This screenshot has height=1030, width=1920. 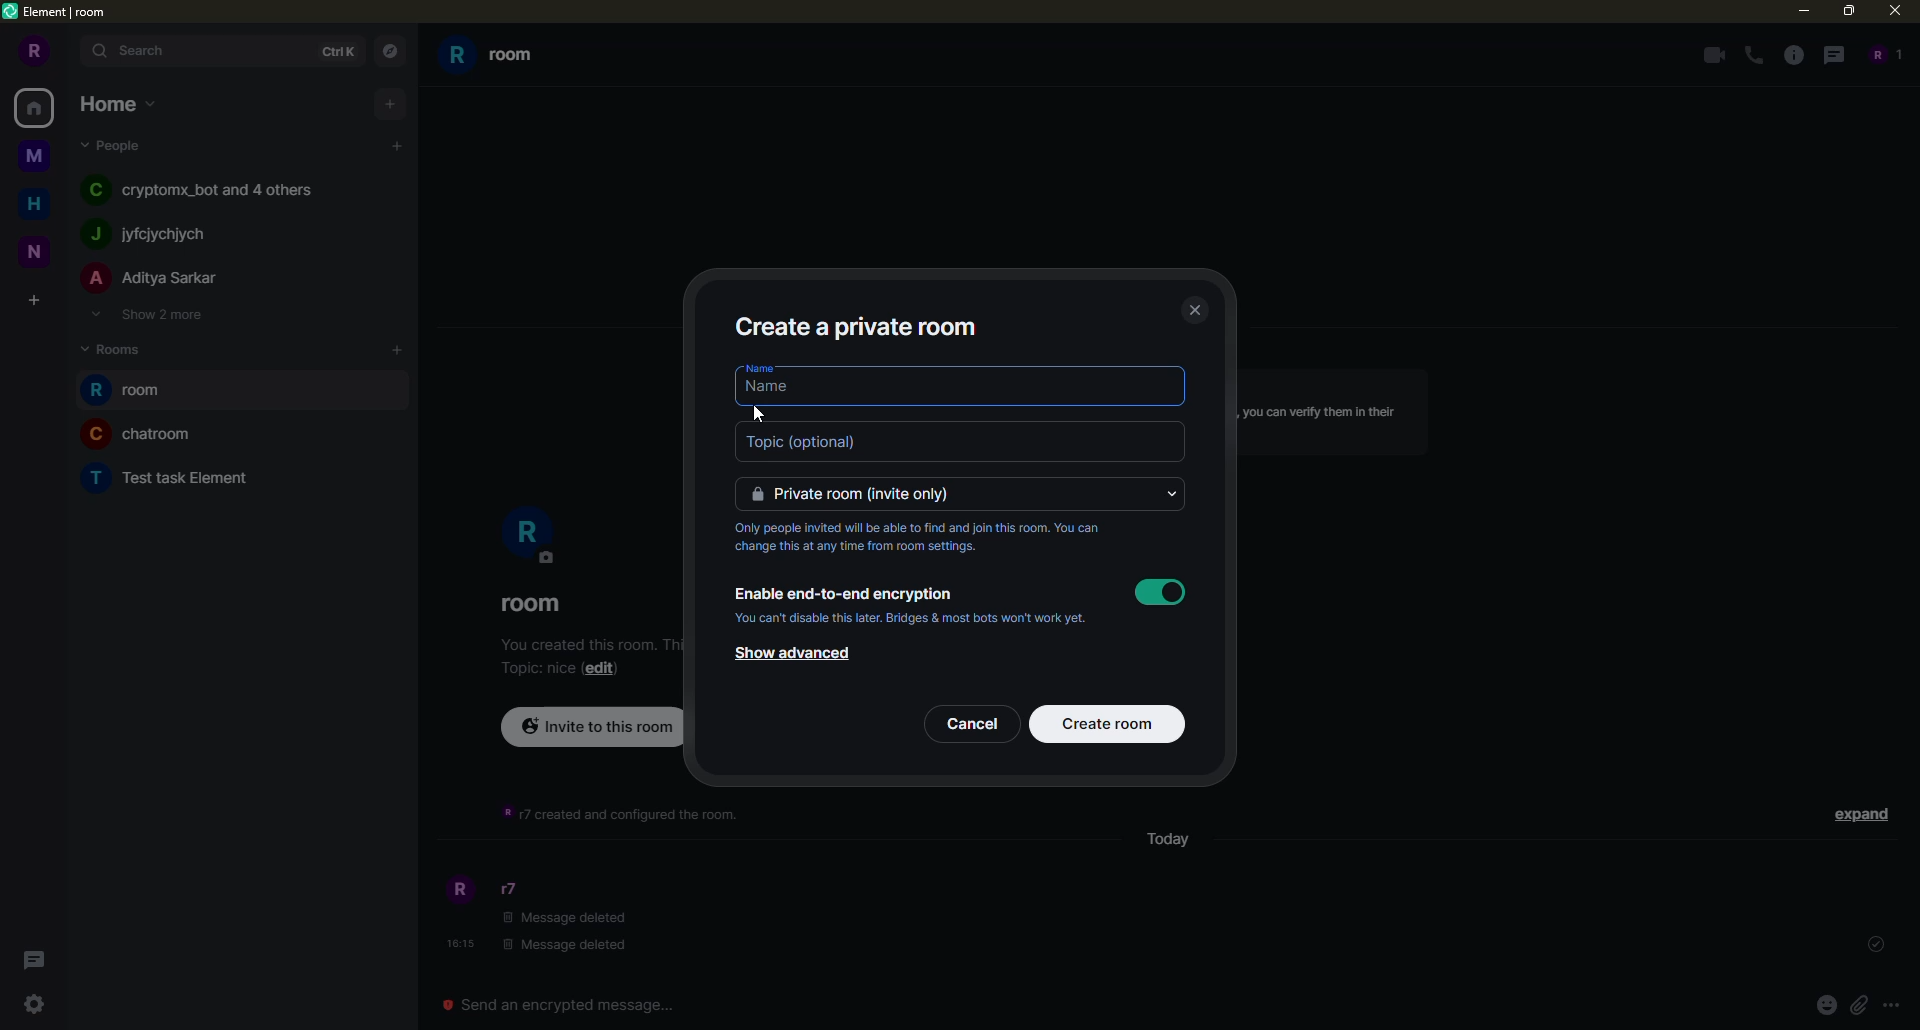 I want to click on info, so click(x=1792, y=54).